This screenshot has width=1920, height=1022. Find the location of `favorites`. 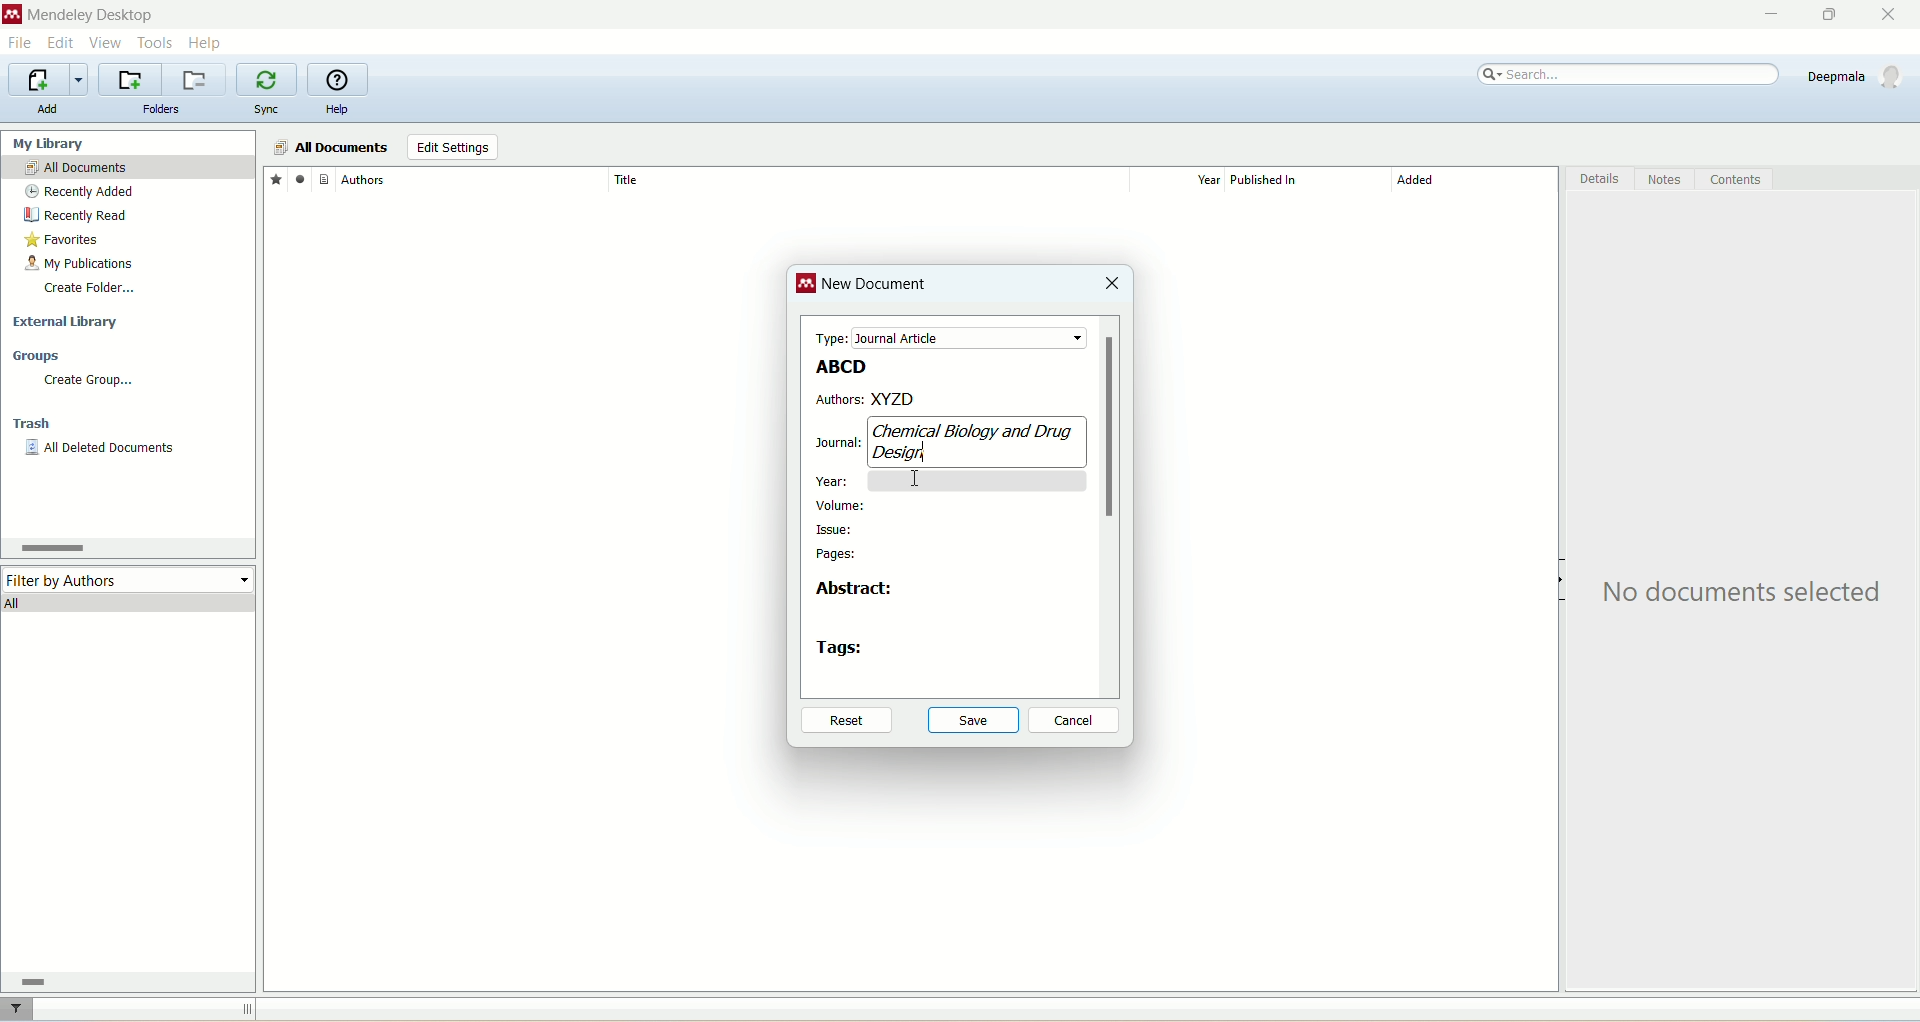

favorites is located at coordinates (64, 242).